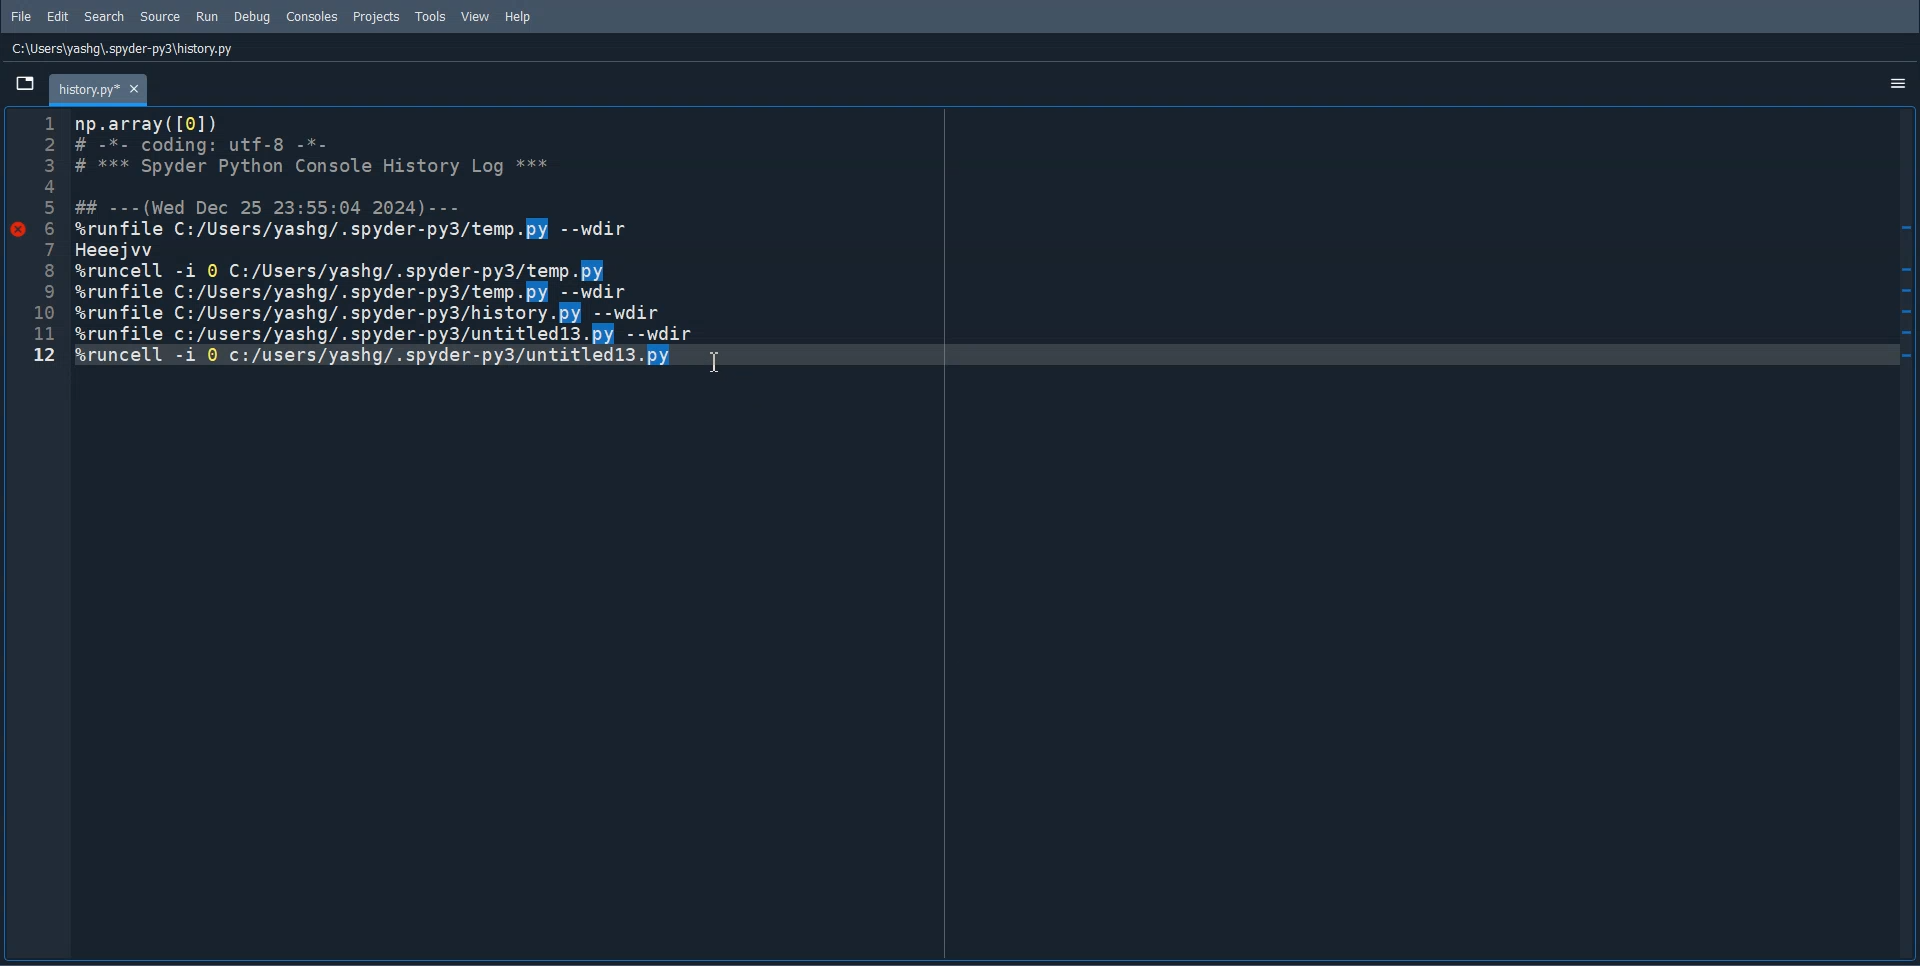 The width and height of the screenshot is (1920, 966). I want to click on Browse Tab, so click(23, 83).